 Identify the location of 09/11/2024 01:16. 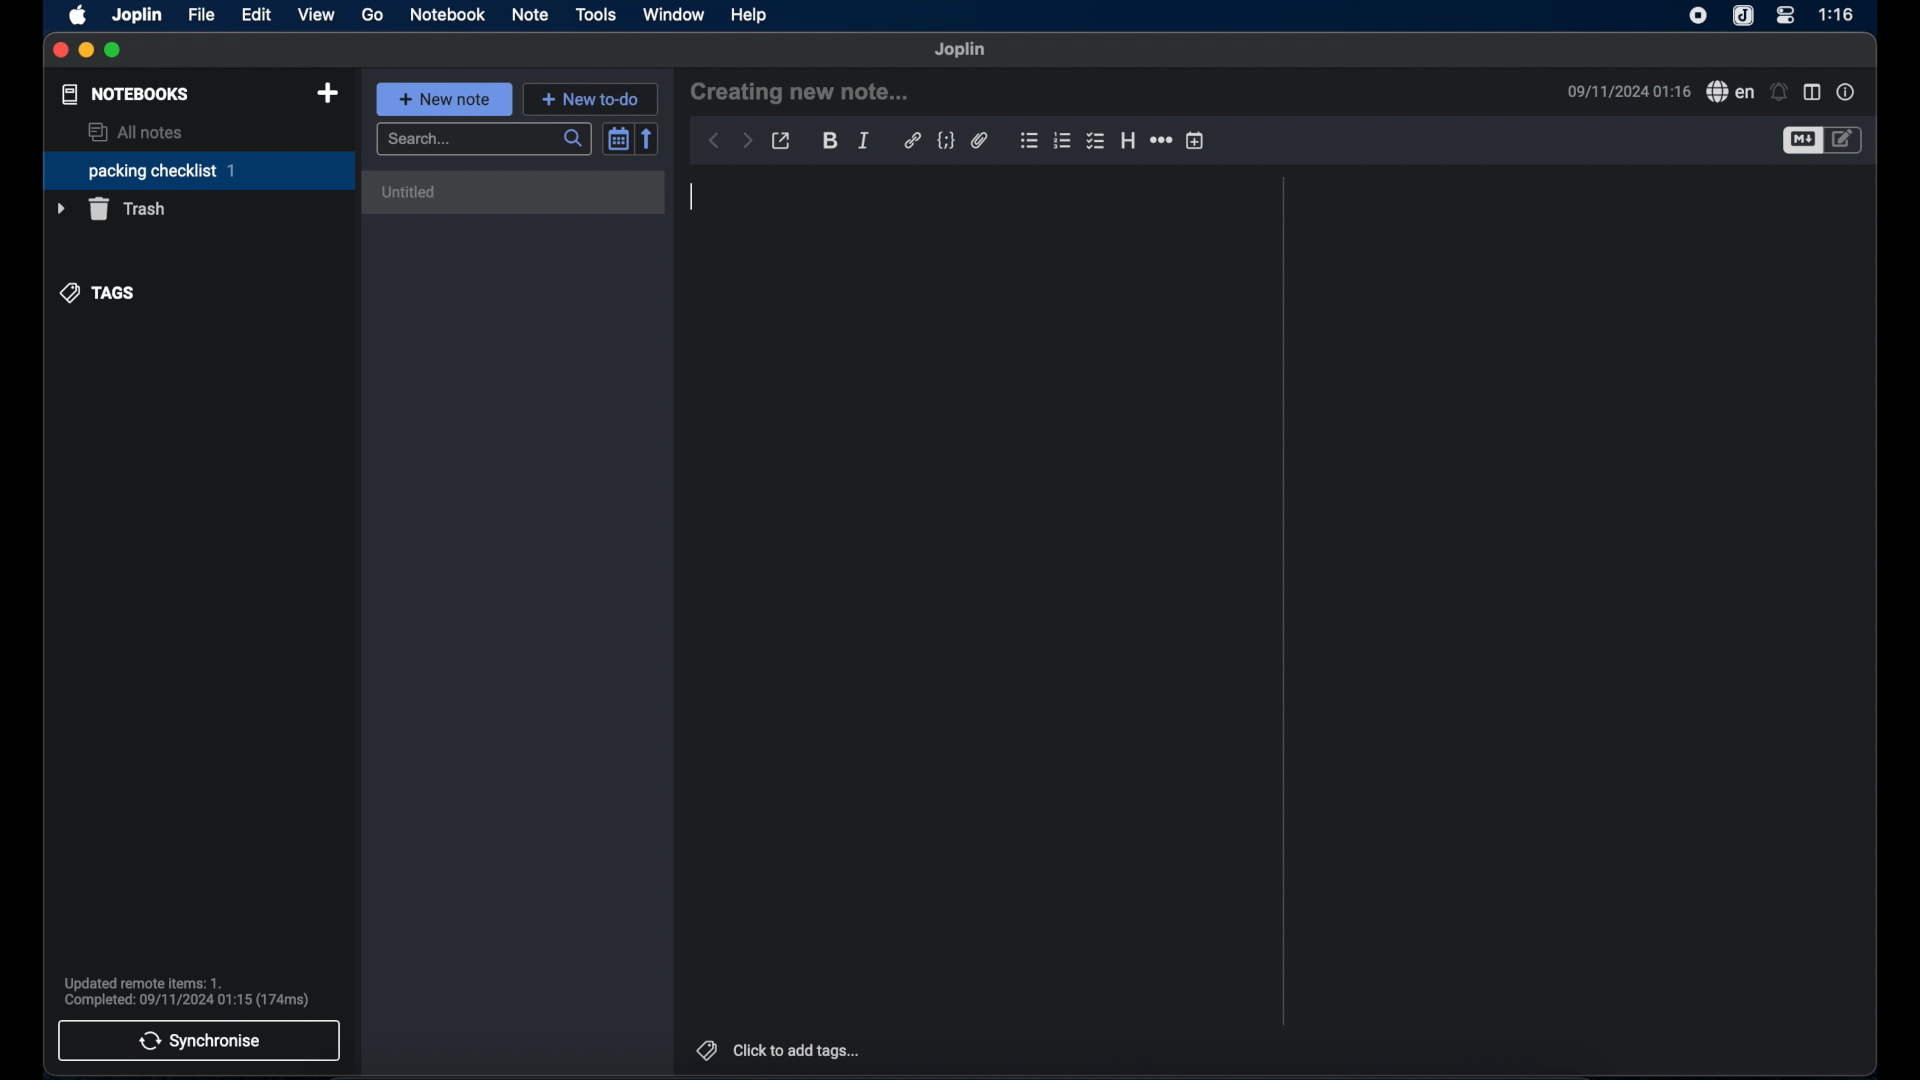
(1625, 92).